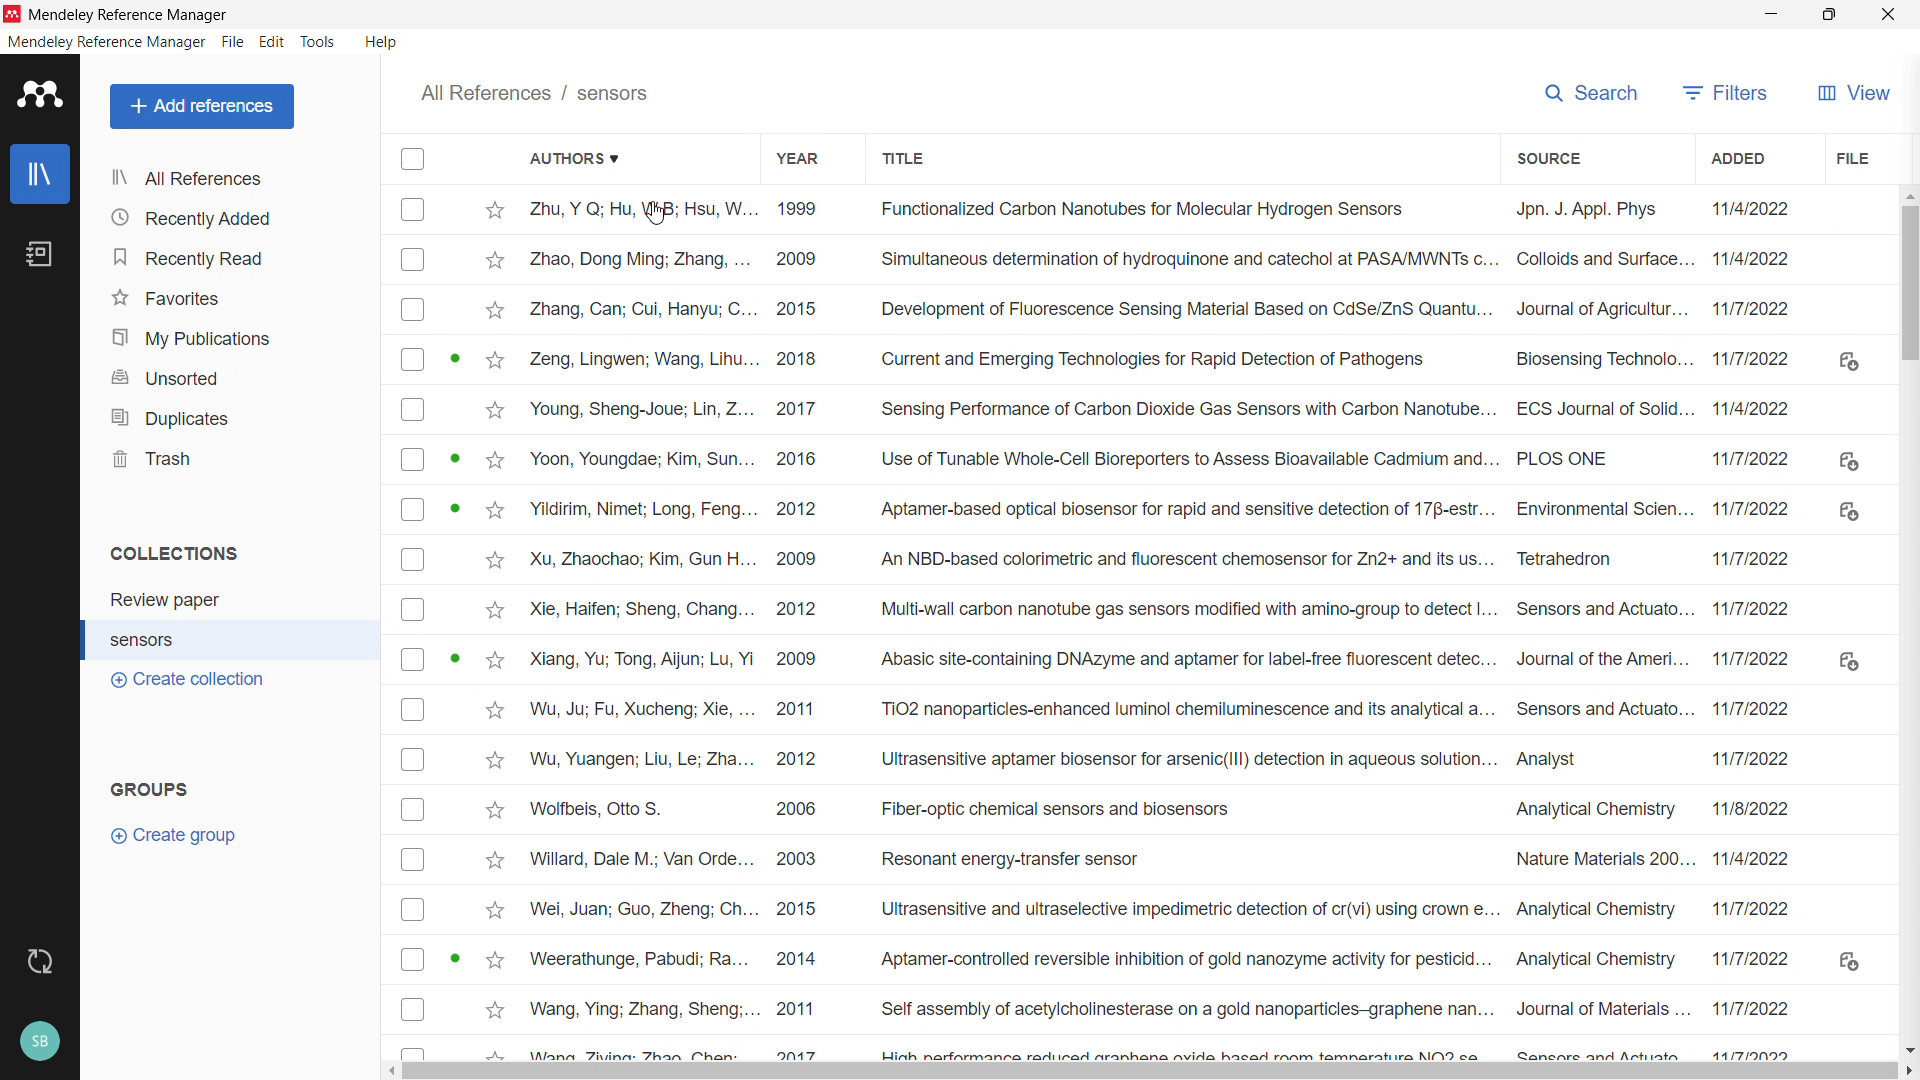  What do you see at coordinates (456, 508) in the screenshot?
I see `PDF available` at bounding box center [456, 508].